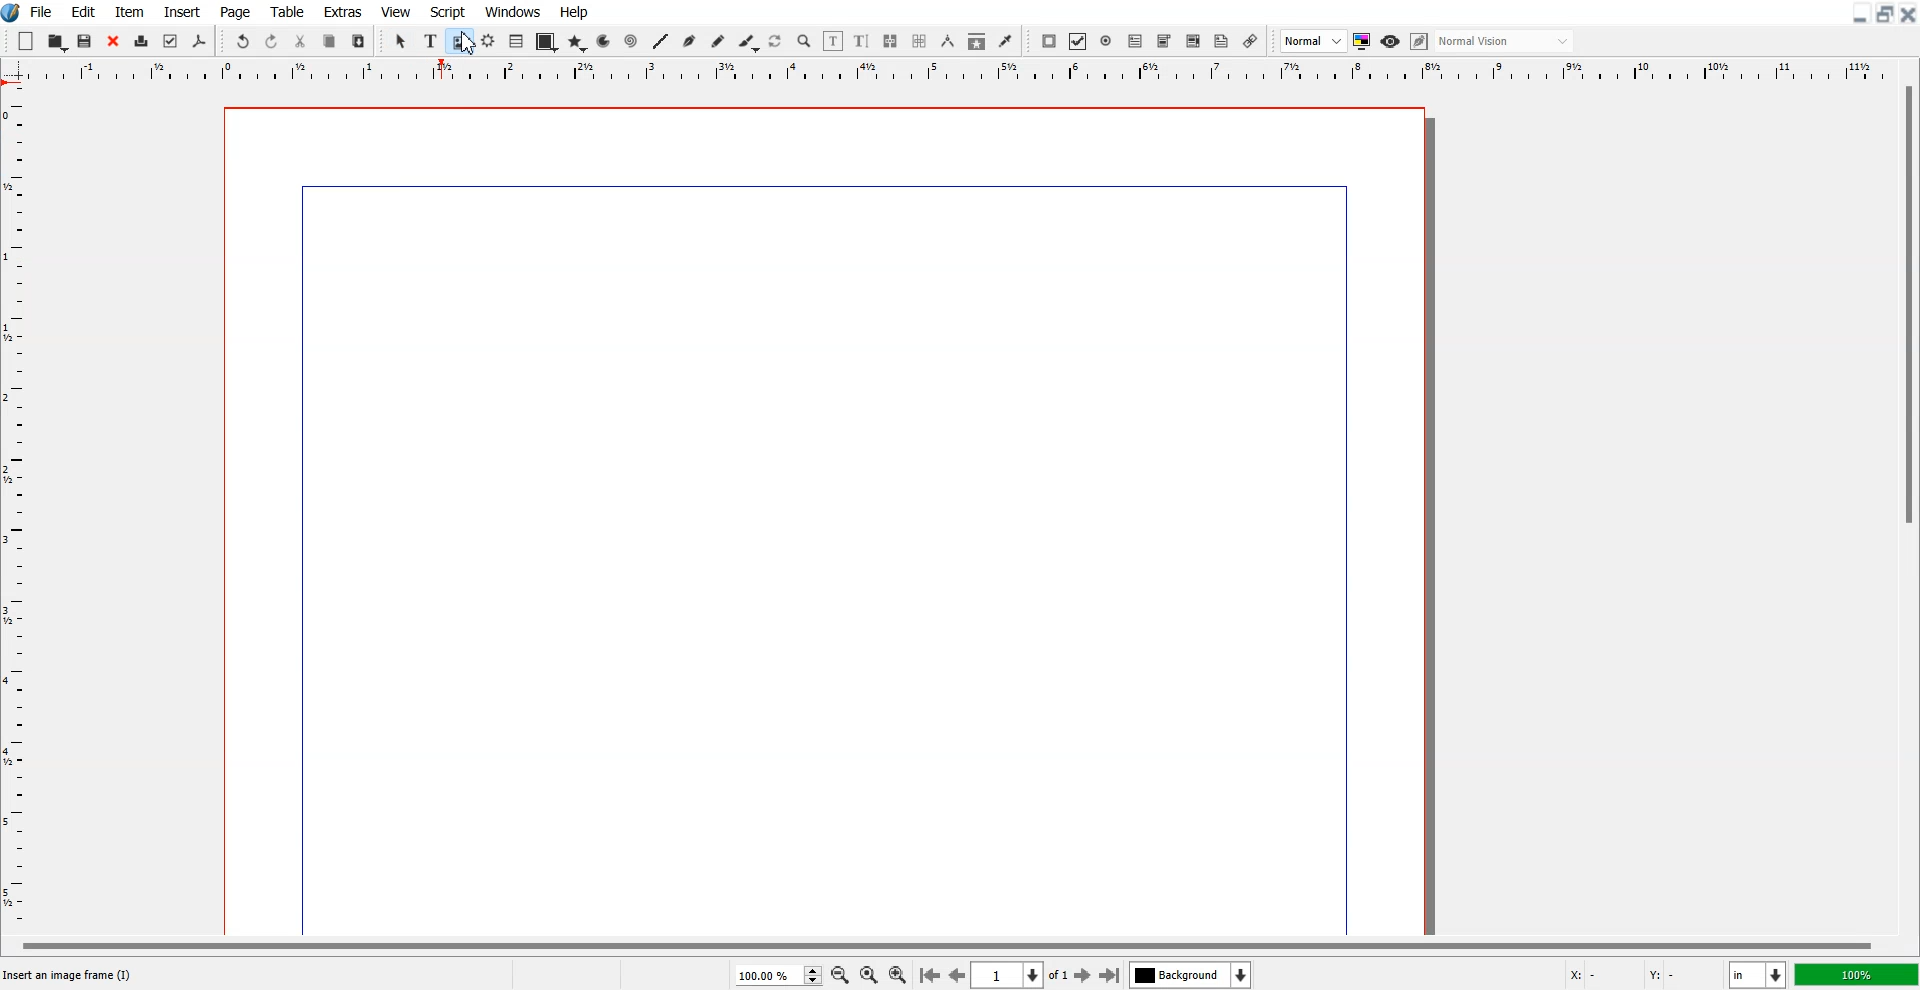 Image resolution: width=1920 pixels, height=990 pixels. I want to click on Bezier Curve, so click(689, 41).